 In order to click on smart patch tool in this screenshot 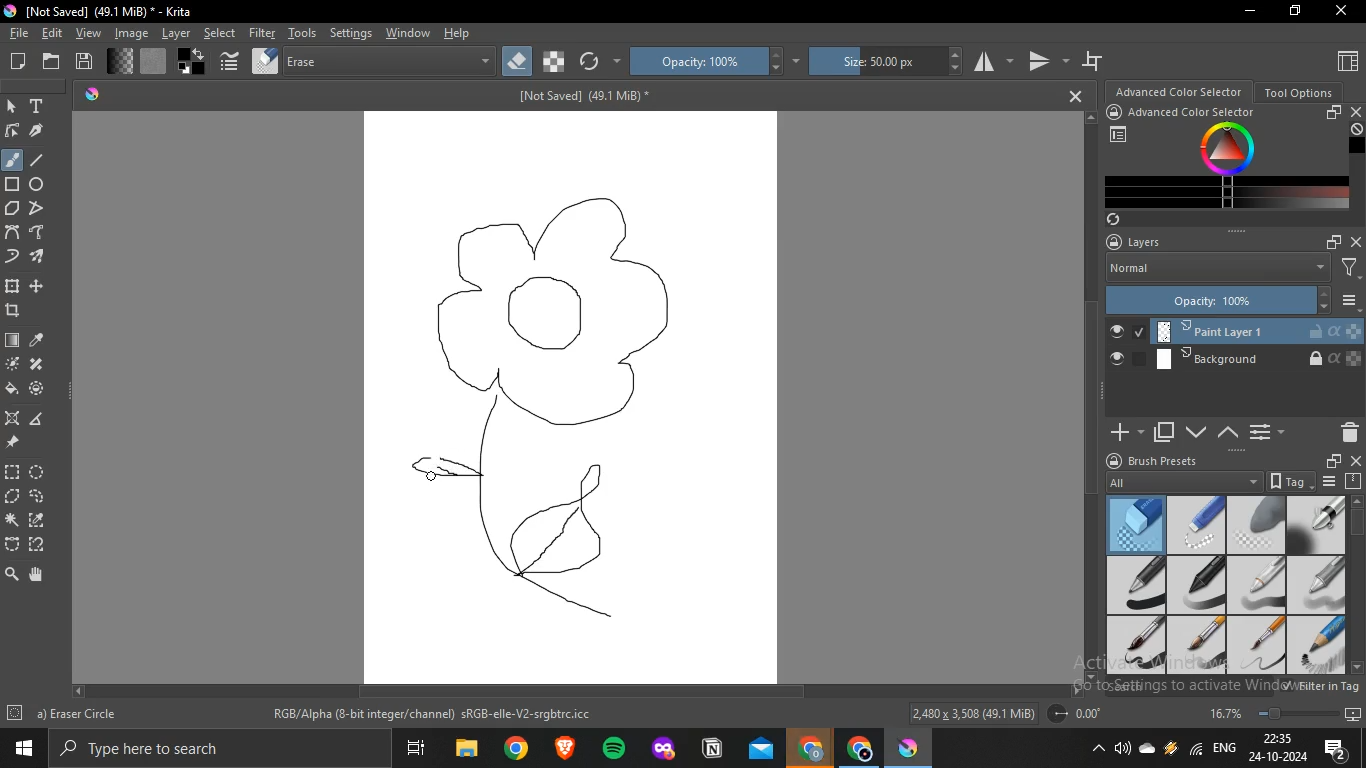, I will do `click(35, 363)`.